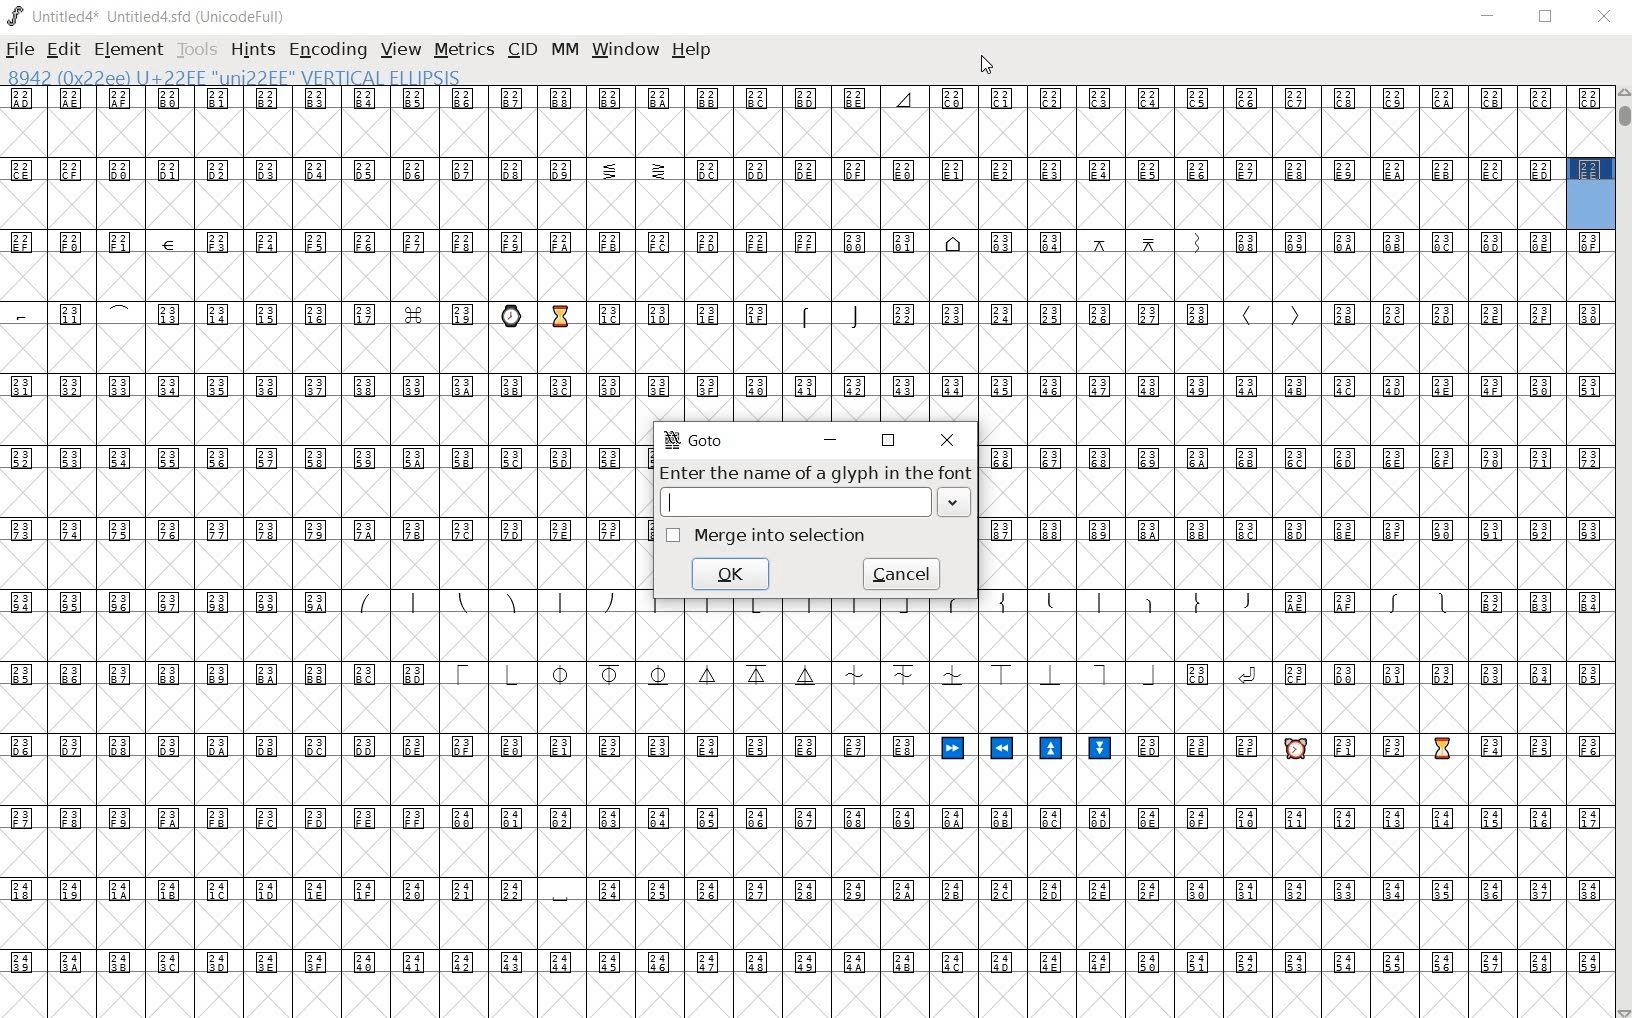 The width and height of the screenshot is (1632, 1018). Describe the element at coordinates (628, 49) in the screenshot. I see `WINDOW` at that location.